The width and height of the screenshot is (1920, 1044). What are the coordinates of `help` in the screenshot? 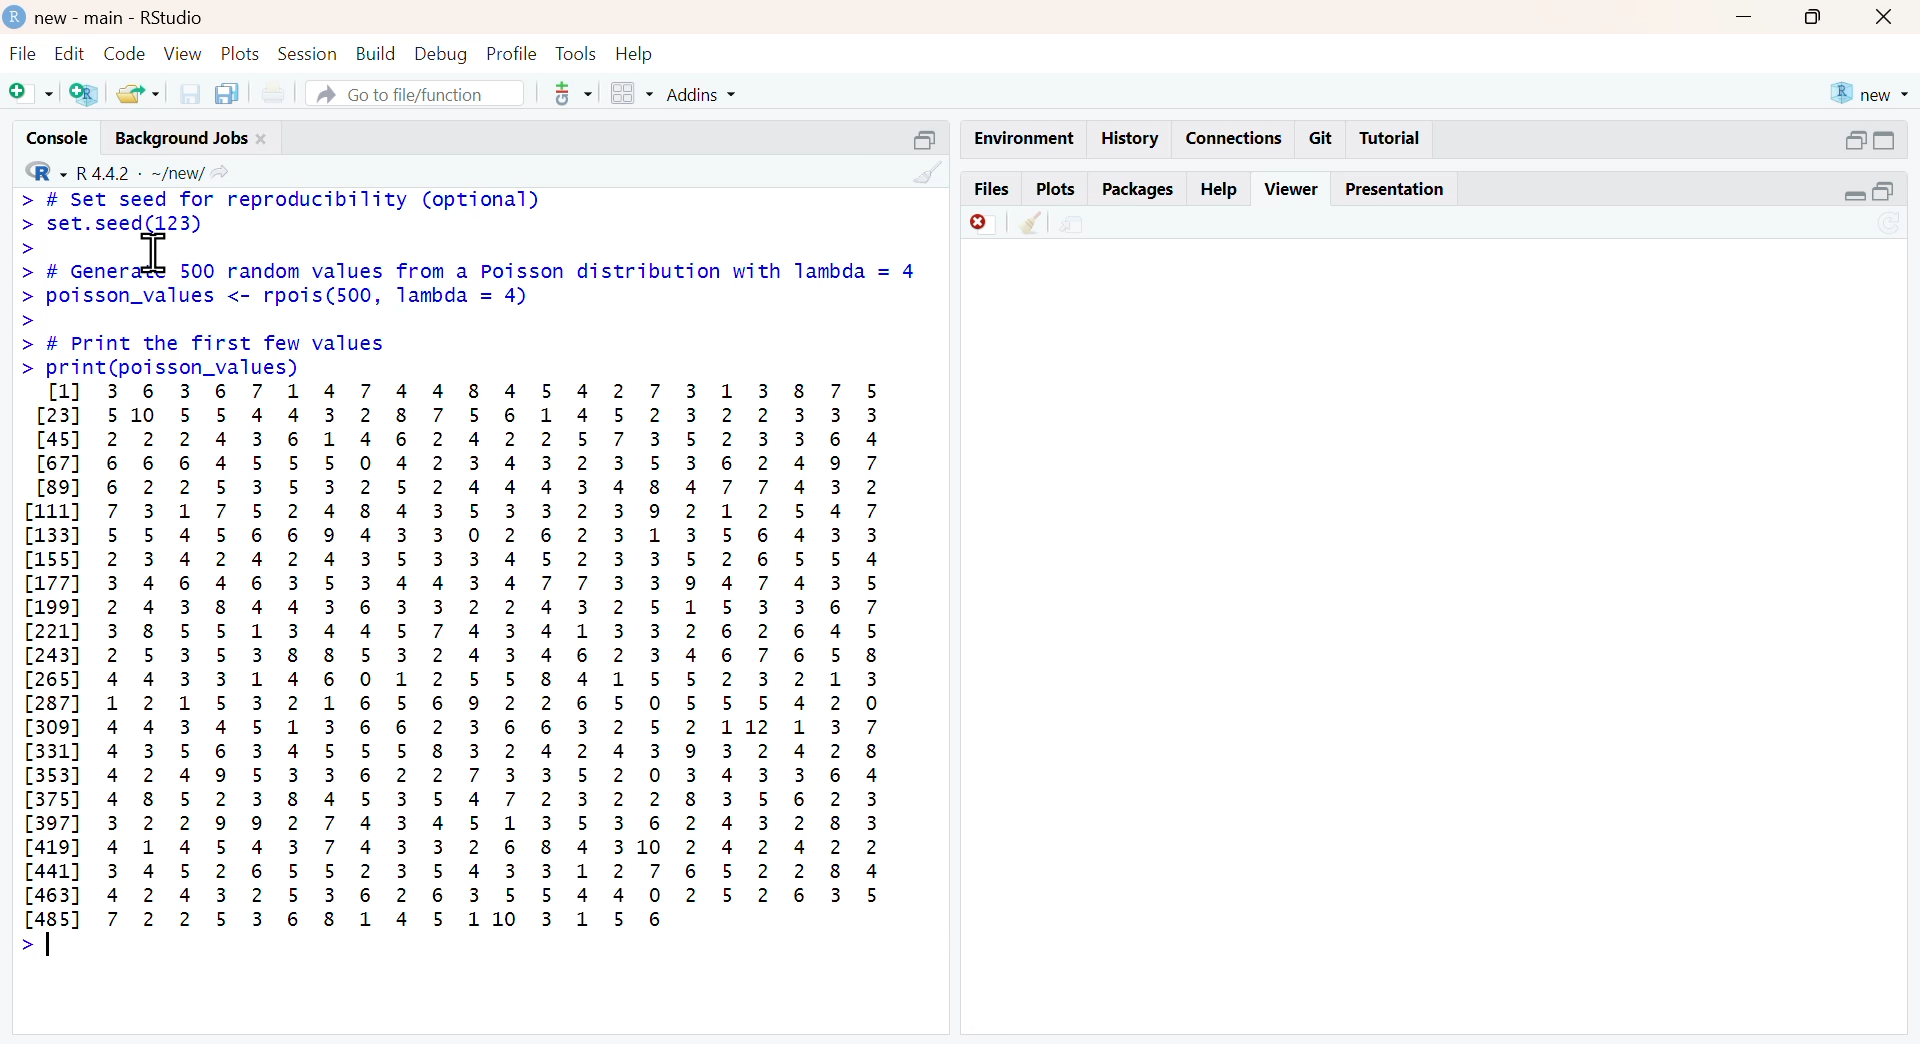 It's located at (635, 54).